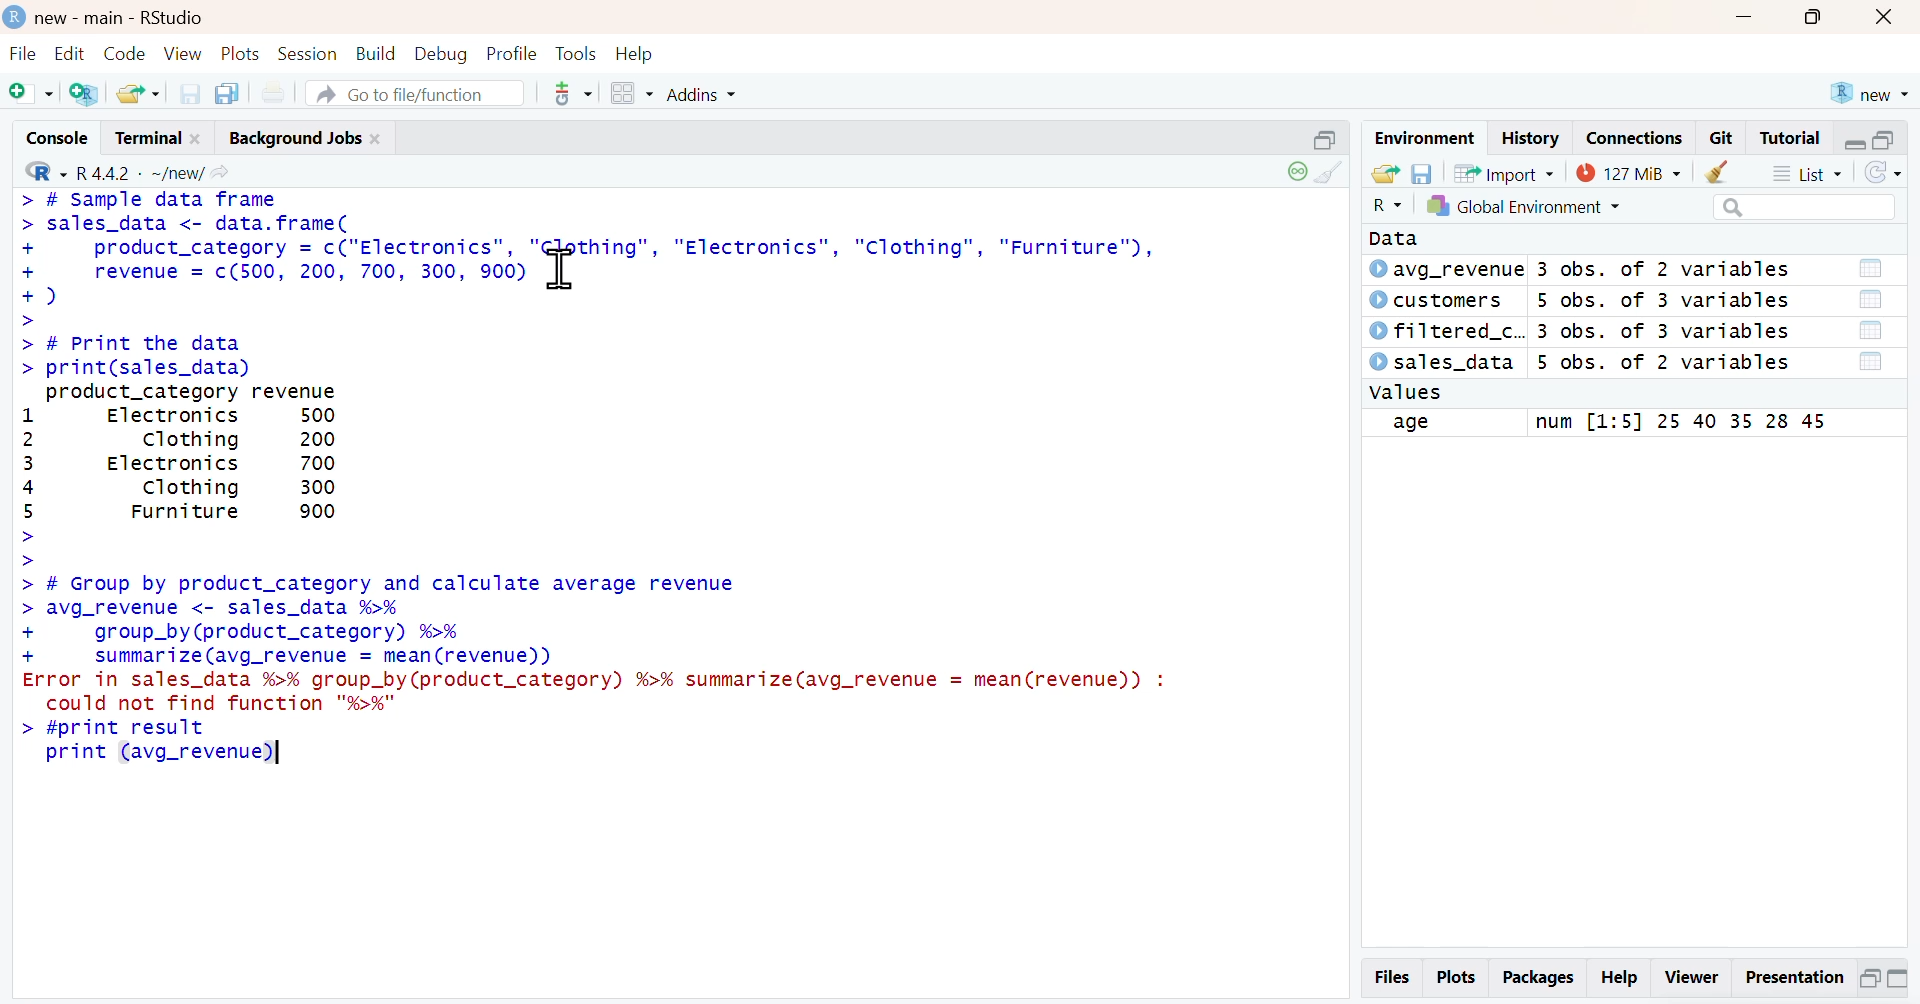 This screenshot has width=1920, height=1004. What do you see at coordinates (160, 137) in the screenshot?
I see `Terminal` at bounding box center [160, 137].